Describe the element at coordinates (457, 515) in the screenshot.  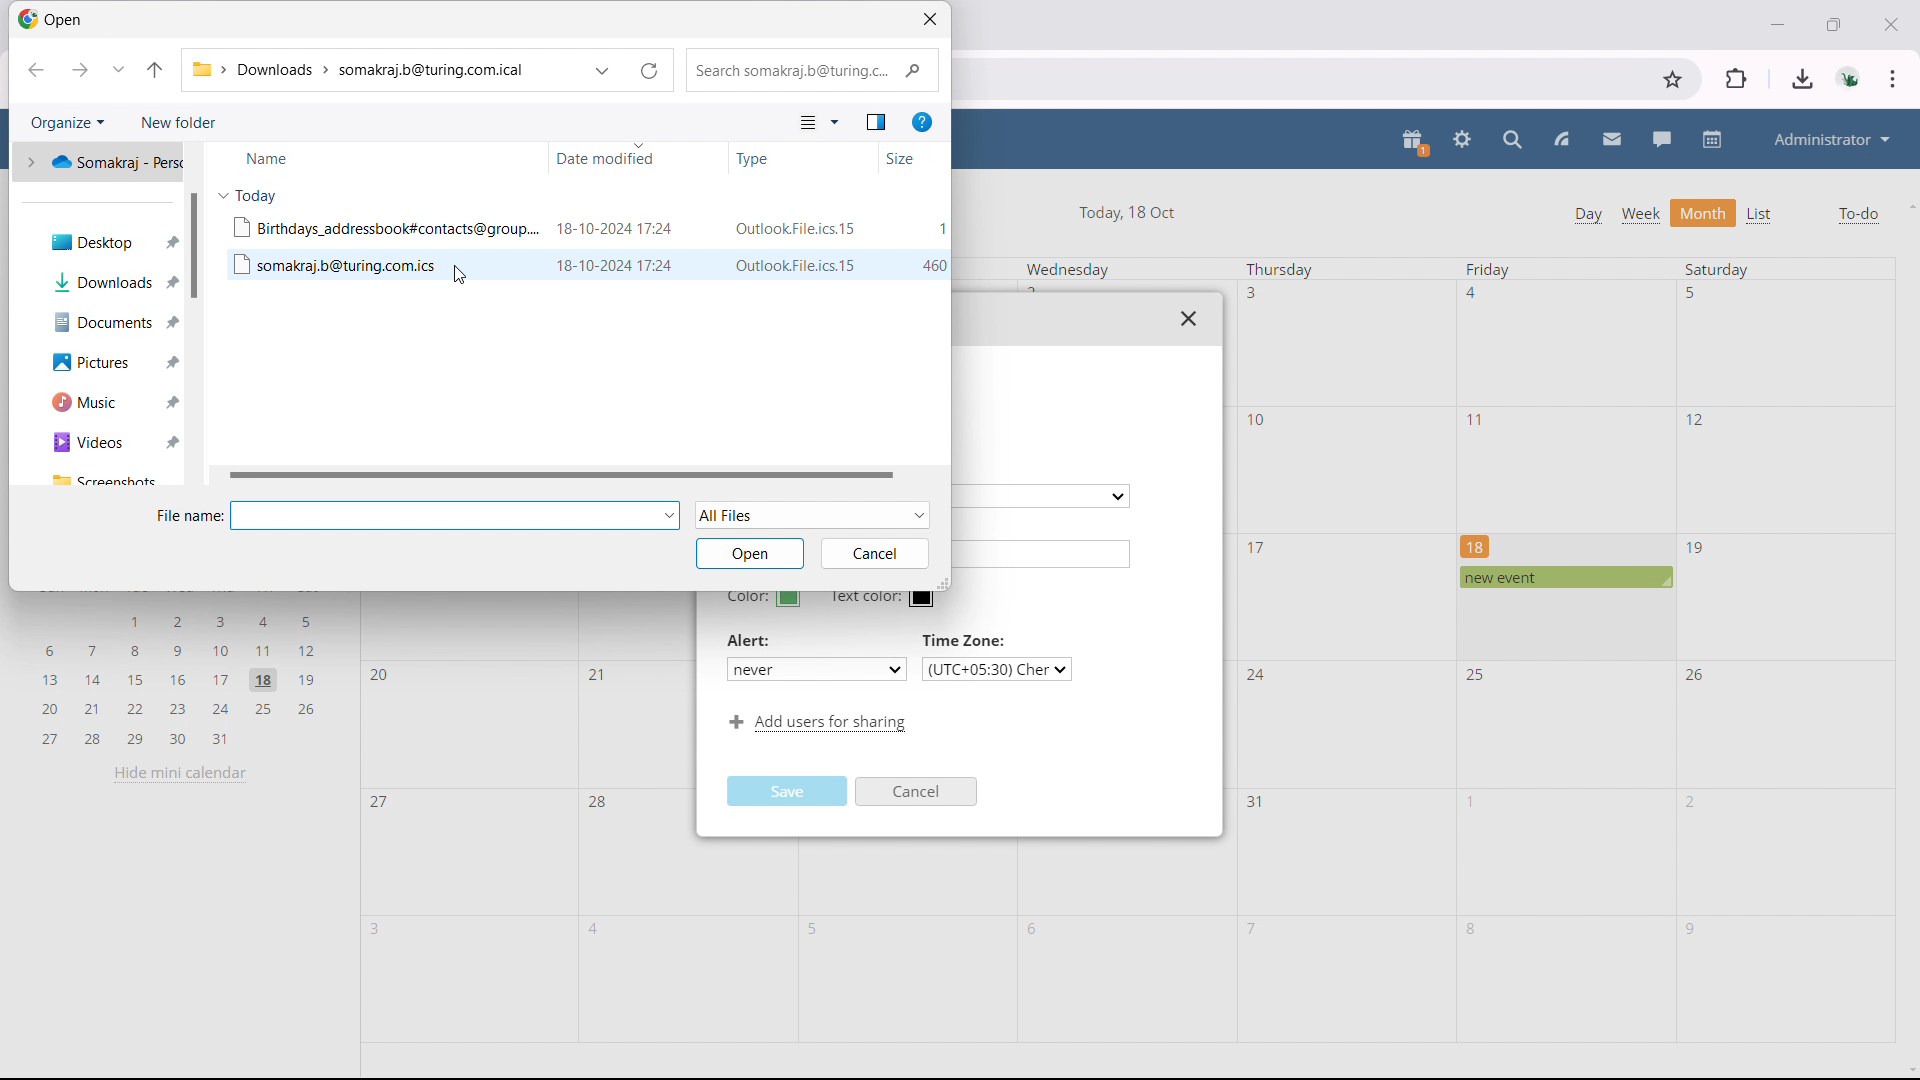
I see `file name` at that location.